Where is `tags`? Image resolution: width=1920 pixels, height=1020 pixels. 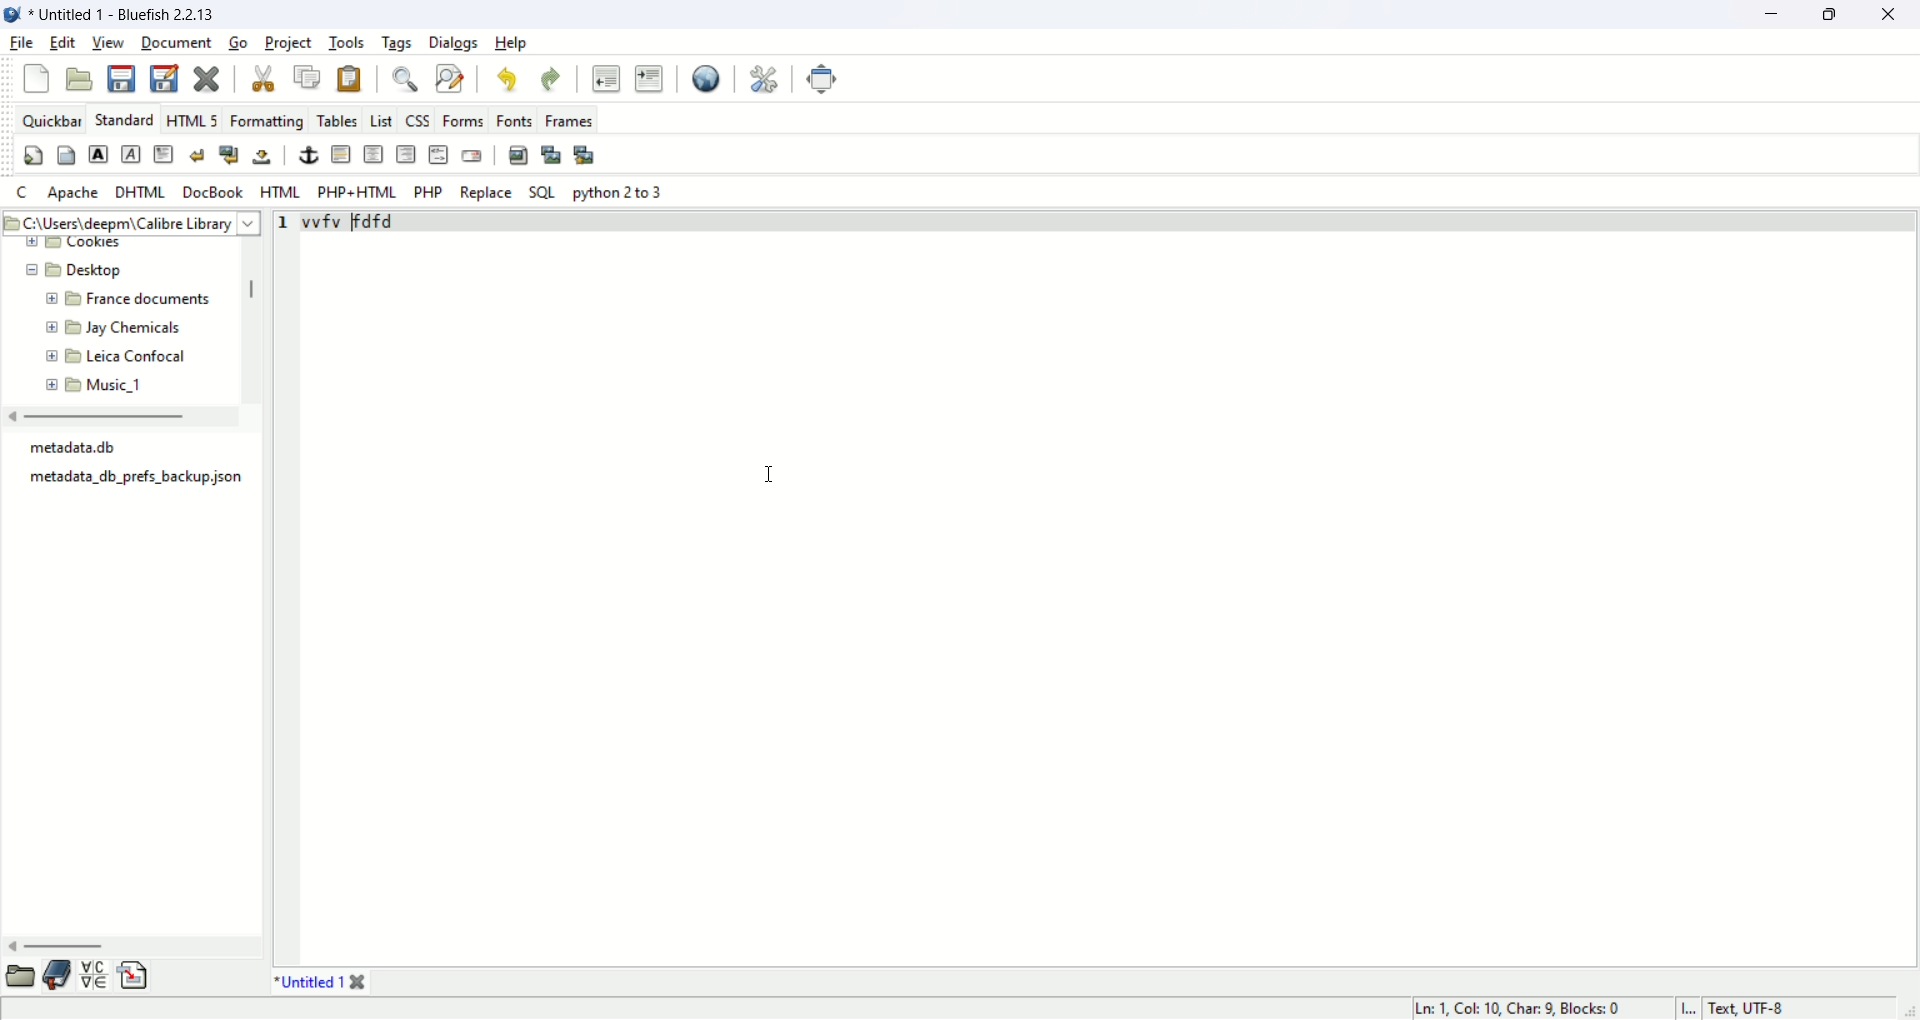
tags is located at coordinates (399, 44).